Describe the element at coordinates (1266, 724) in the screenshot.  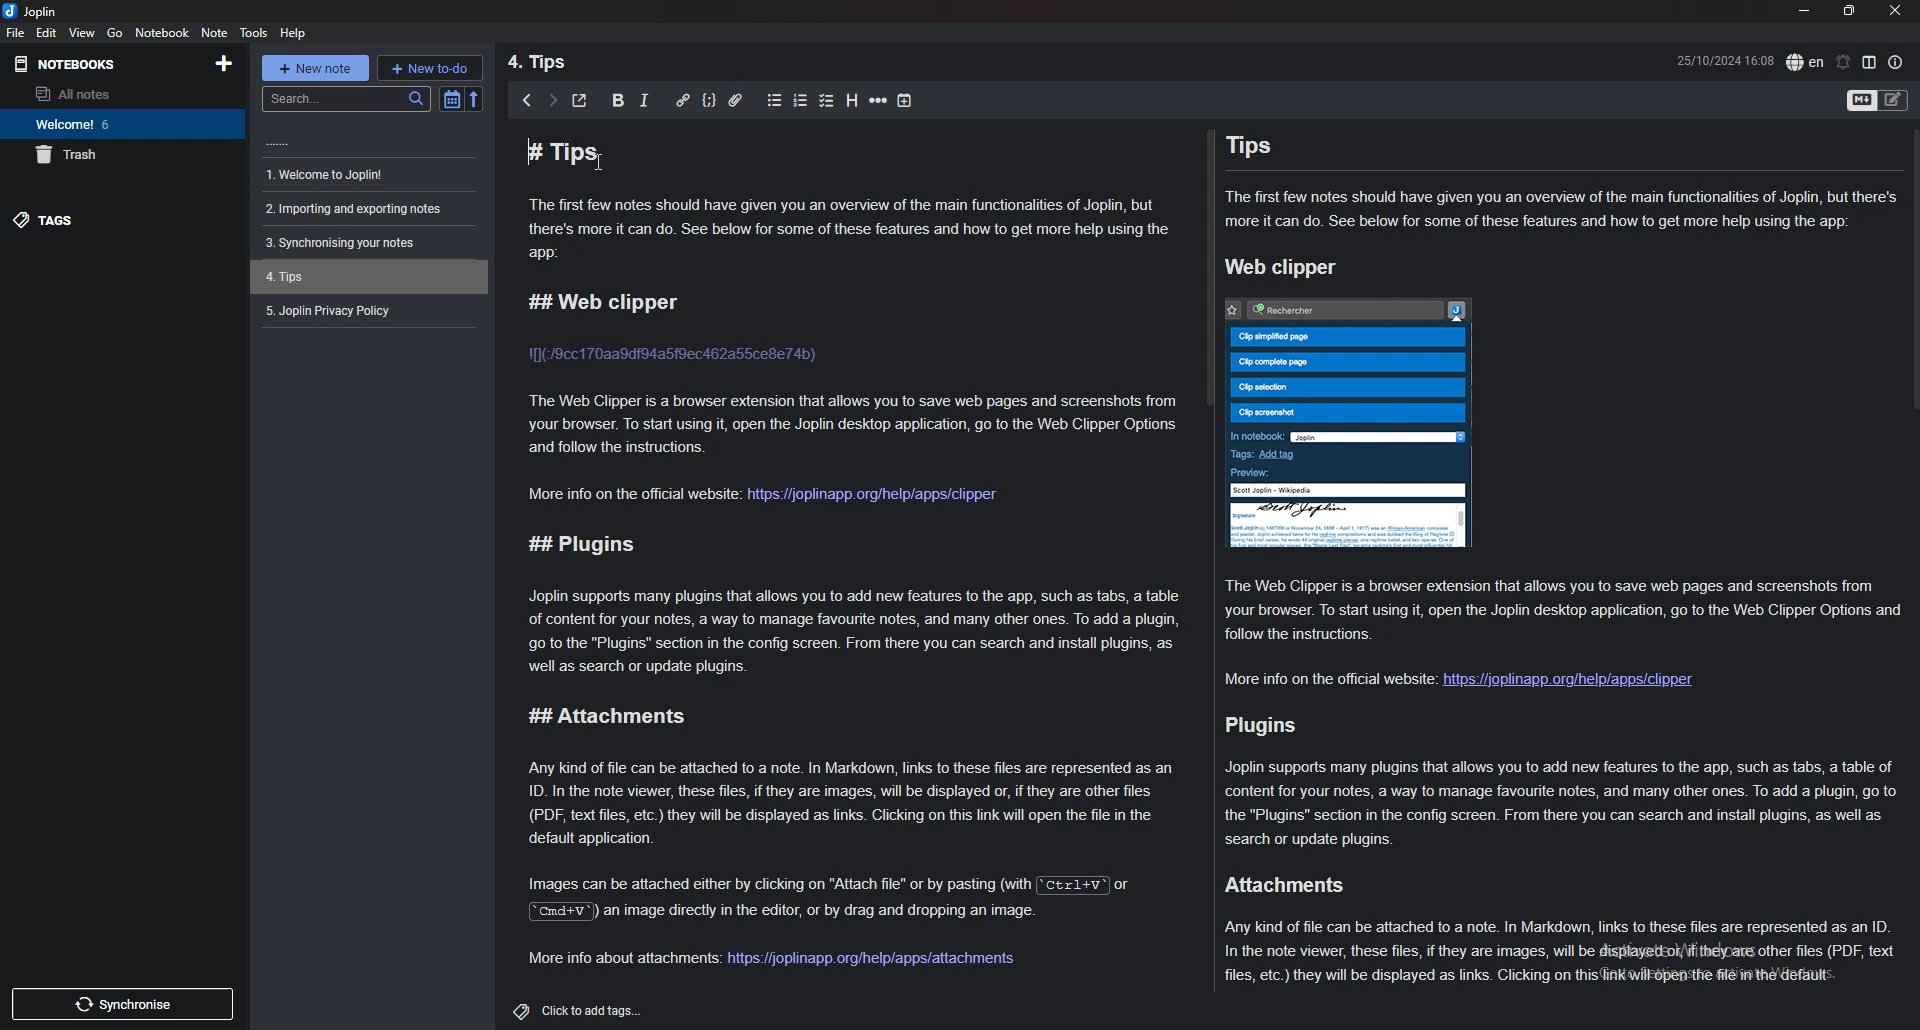
I see `Plugins` at that location.